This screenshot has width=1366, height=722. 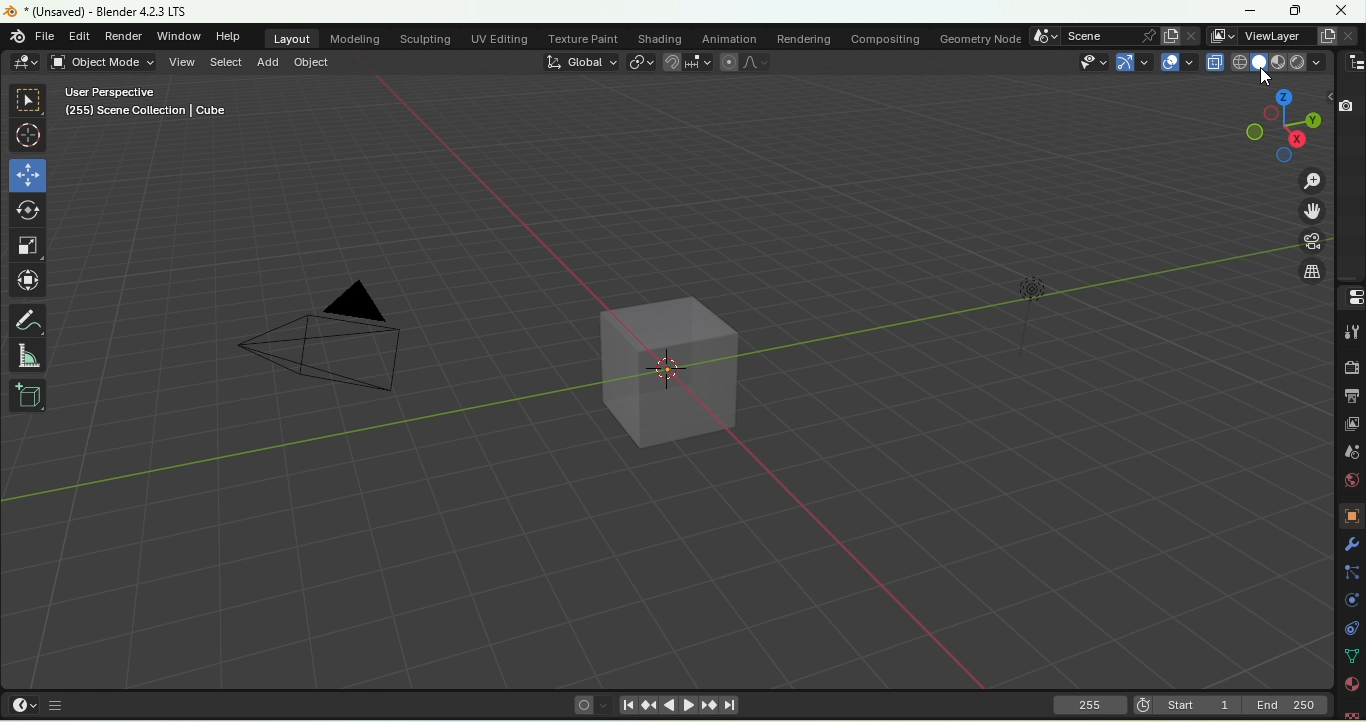 What do you see at coordinates (121, 36) in the screenshot?
I see `Render` at bounding box center [121, 36].